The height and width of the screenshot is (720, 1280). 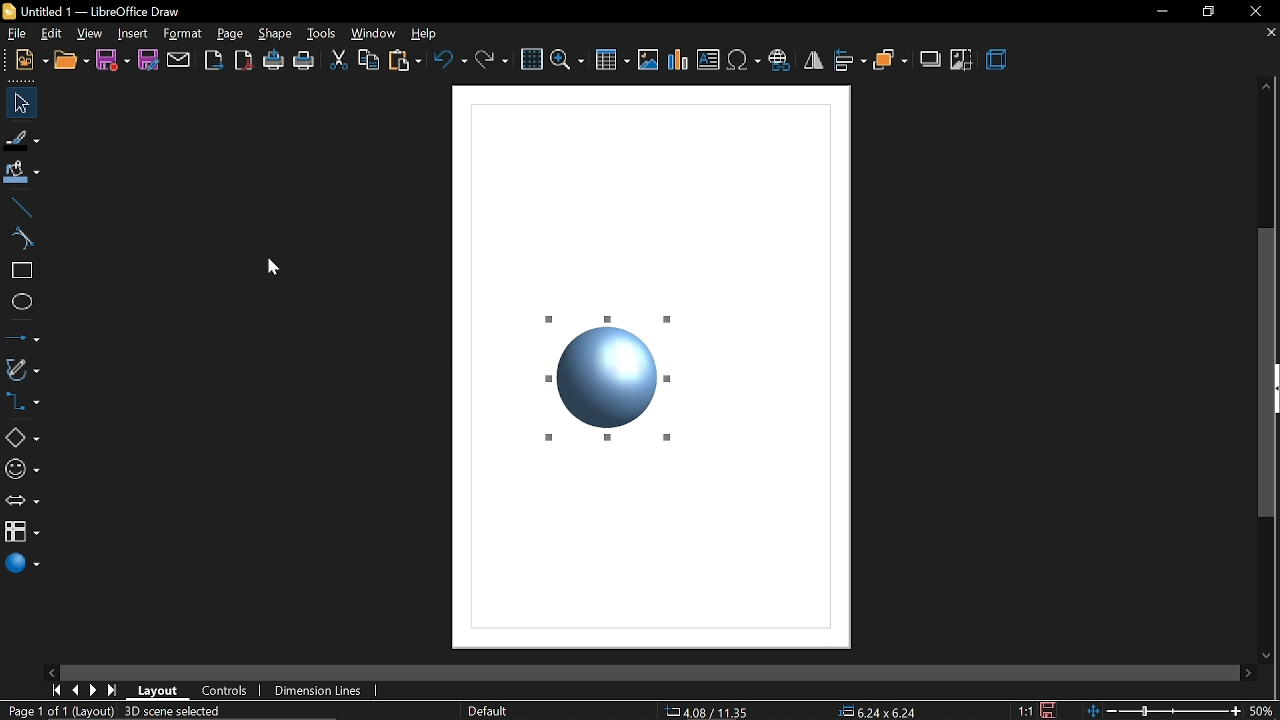 I want to click on minimize, so click(x=1159, y=12).